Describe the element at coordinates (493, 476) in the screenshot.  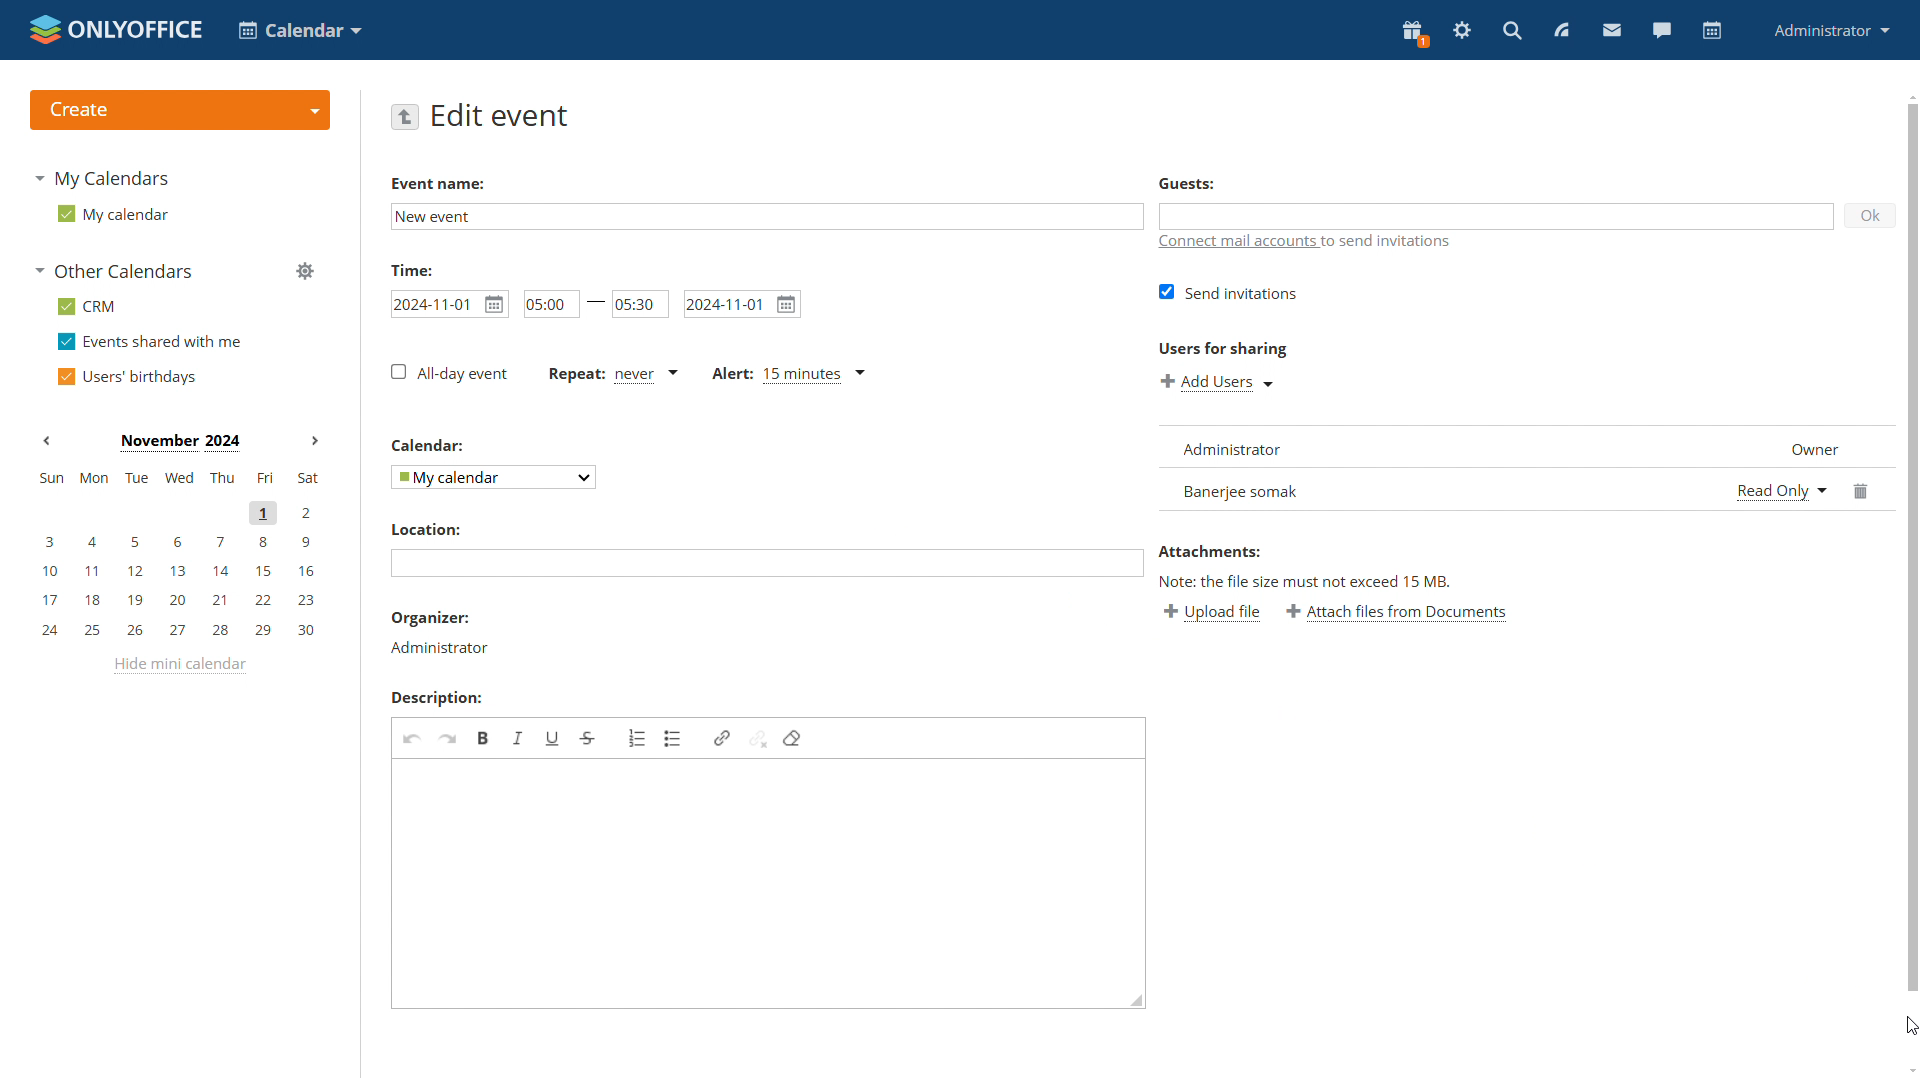
I see `select calendar` at that location.